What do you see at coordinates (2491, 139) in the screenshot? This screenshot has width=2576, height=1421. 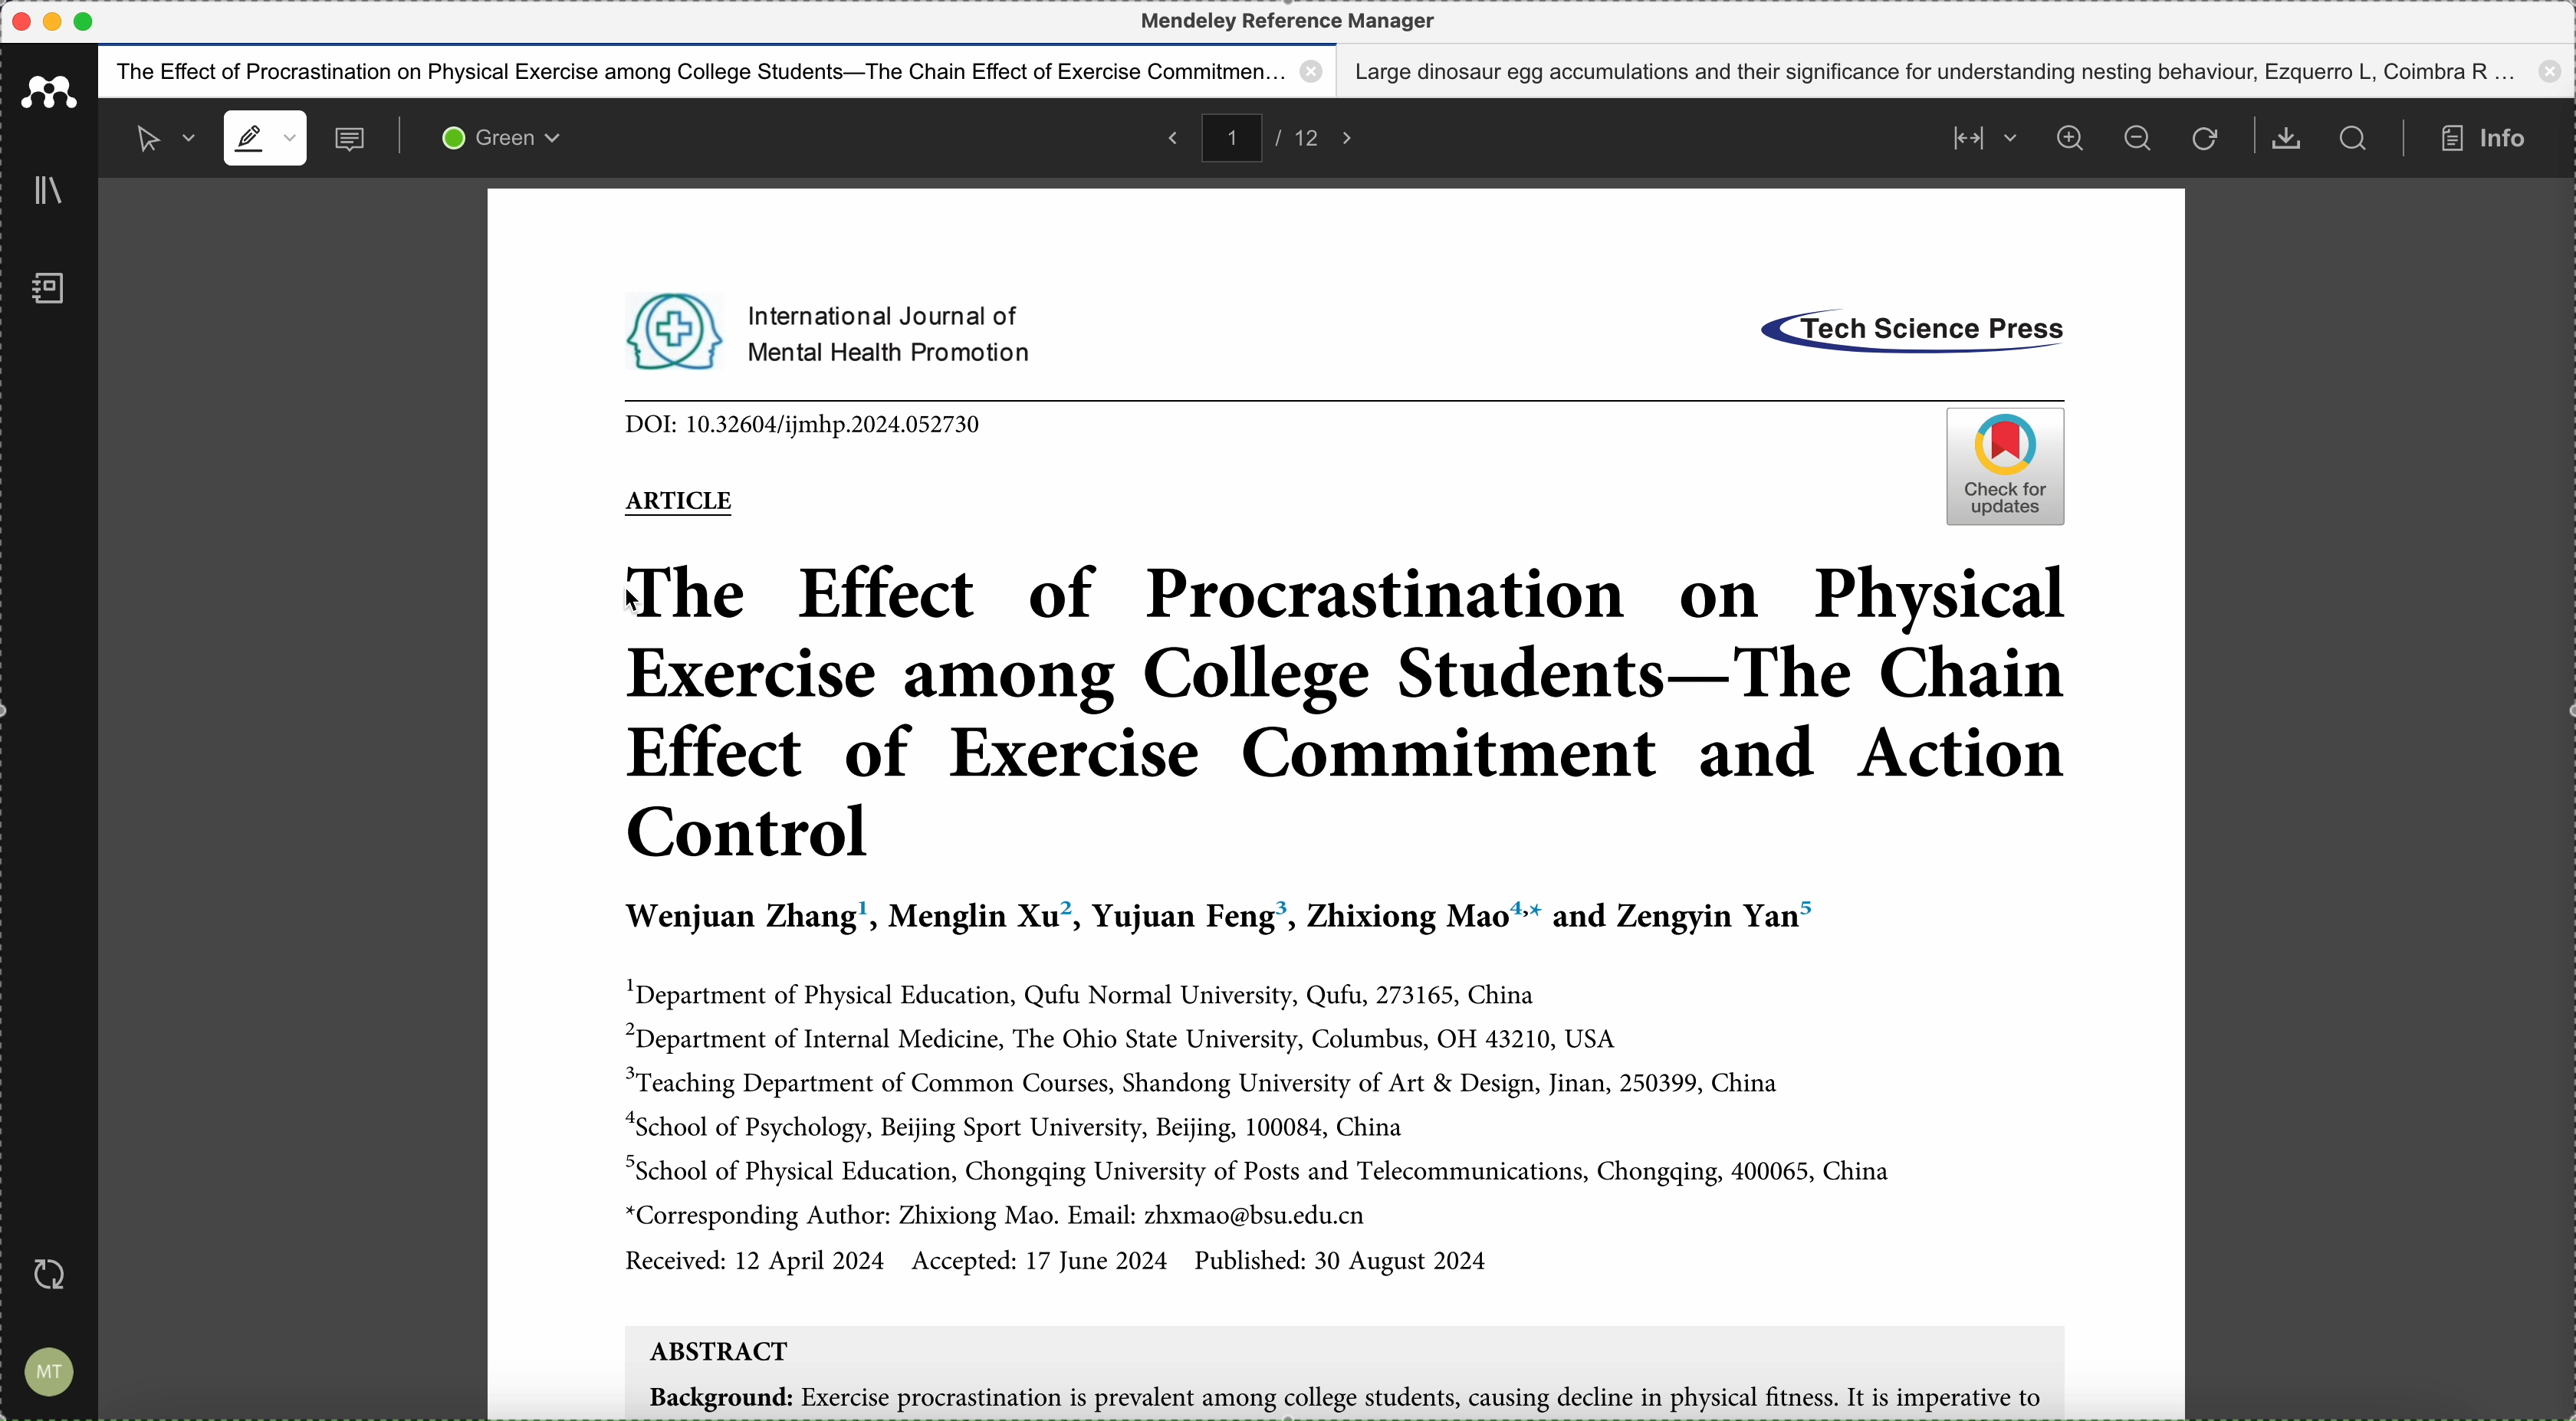 I see `info` at bounding box center [2491, 139].